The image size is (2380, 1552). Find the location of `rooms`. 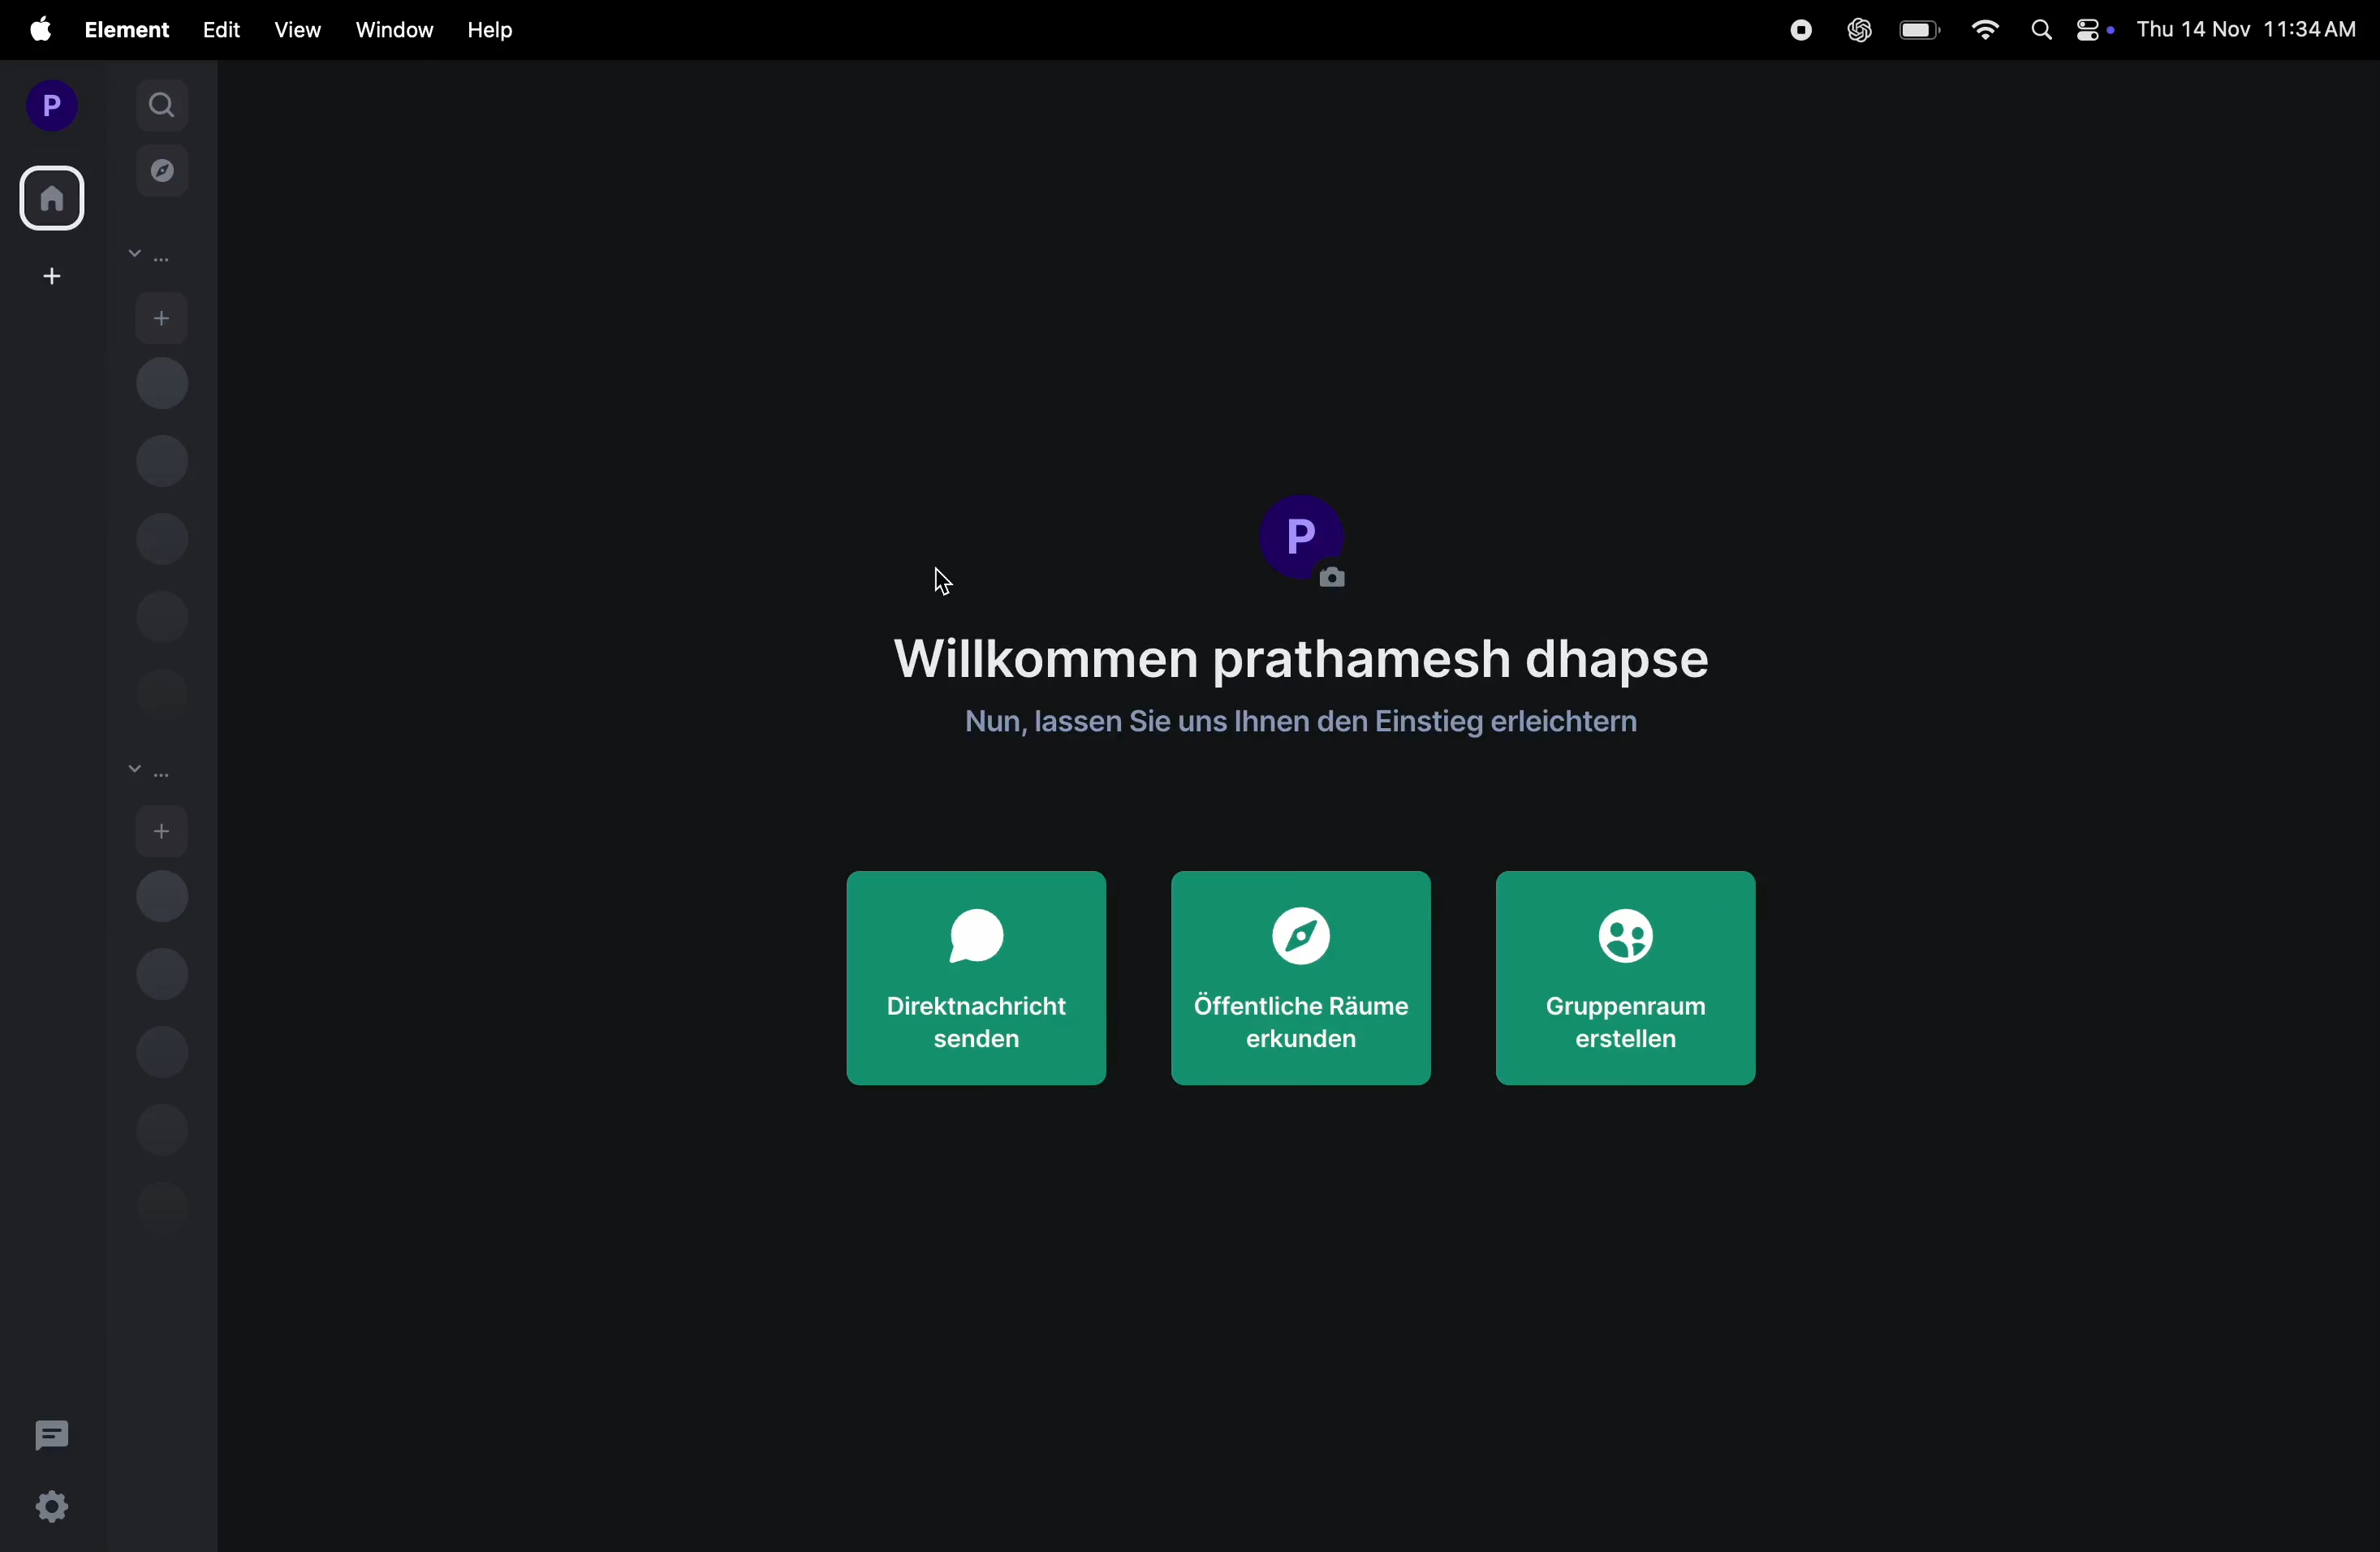

rooms is located at coordinates (149, 773).